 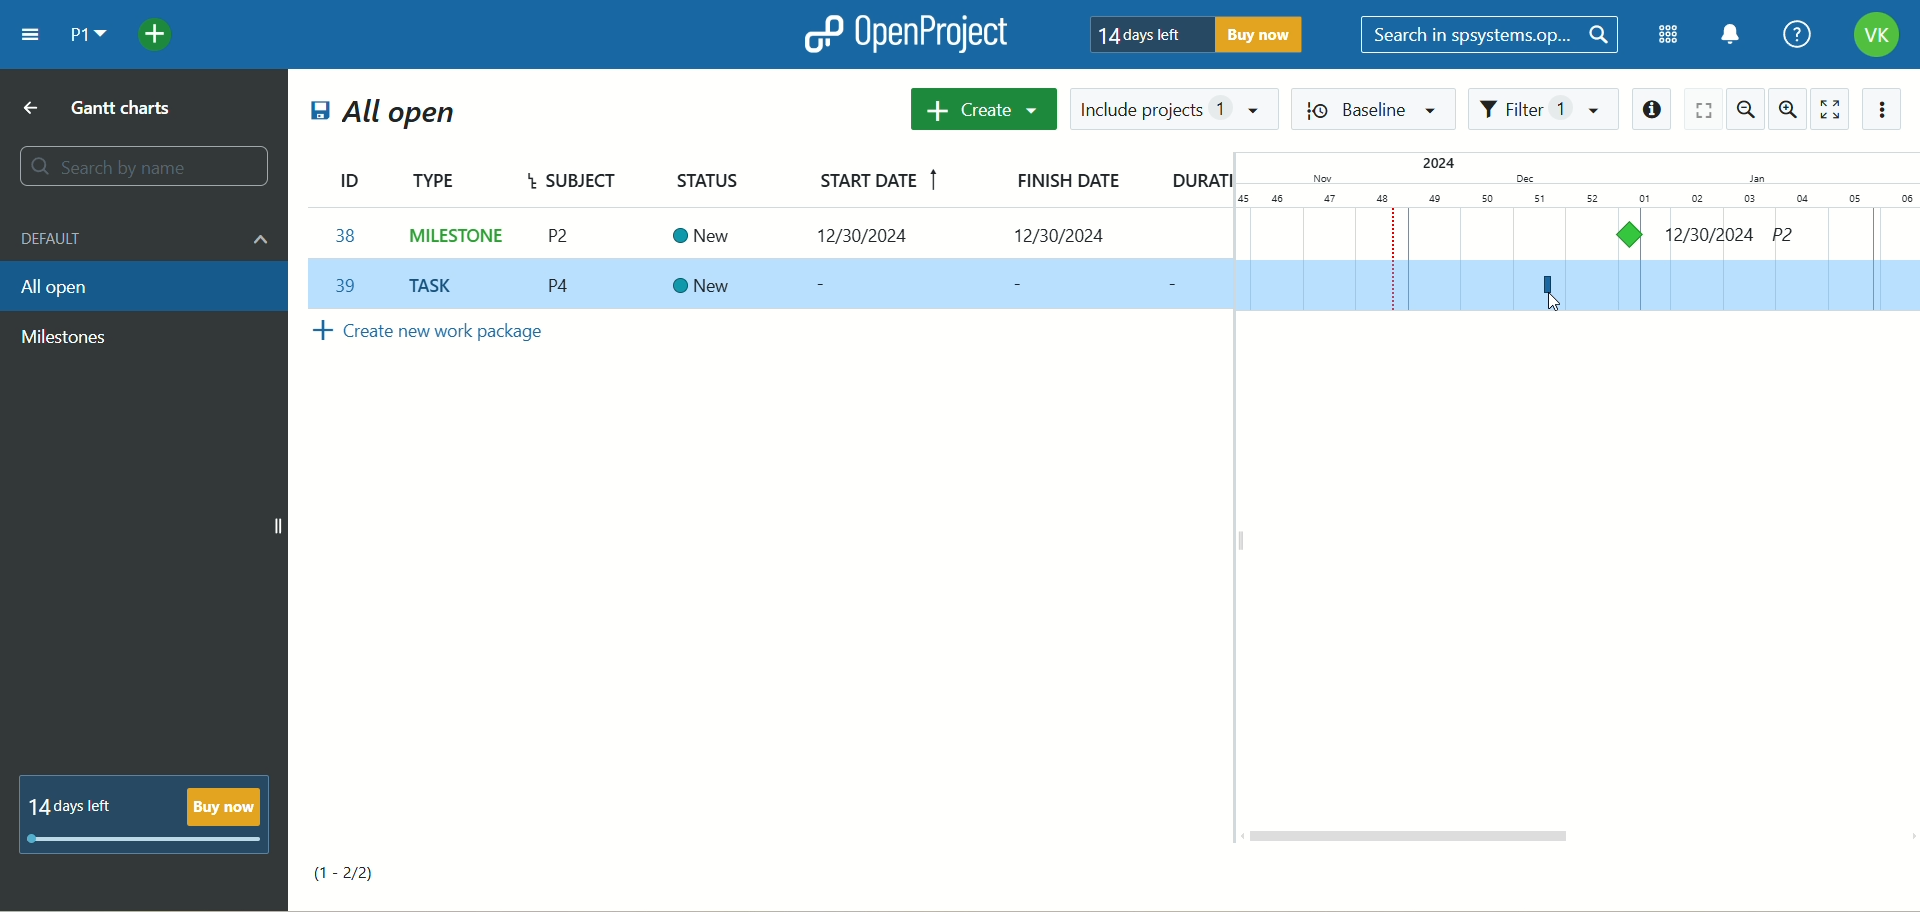 What do you see at coordinates (833, 287) in the screenshot?
I see `-` at bounding box center [833, 287].